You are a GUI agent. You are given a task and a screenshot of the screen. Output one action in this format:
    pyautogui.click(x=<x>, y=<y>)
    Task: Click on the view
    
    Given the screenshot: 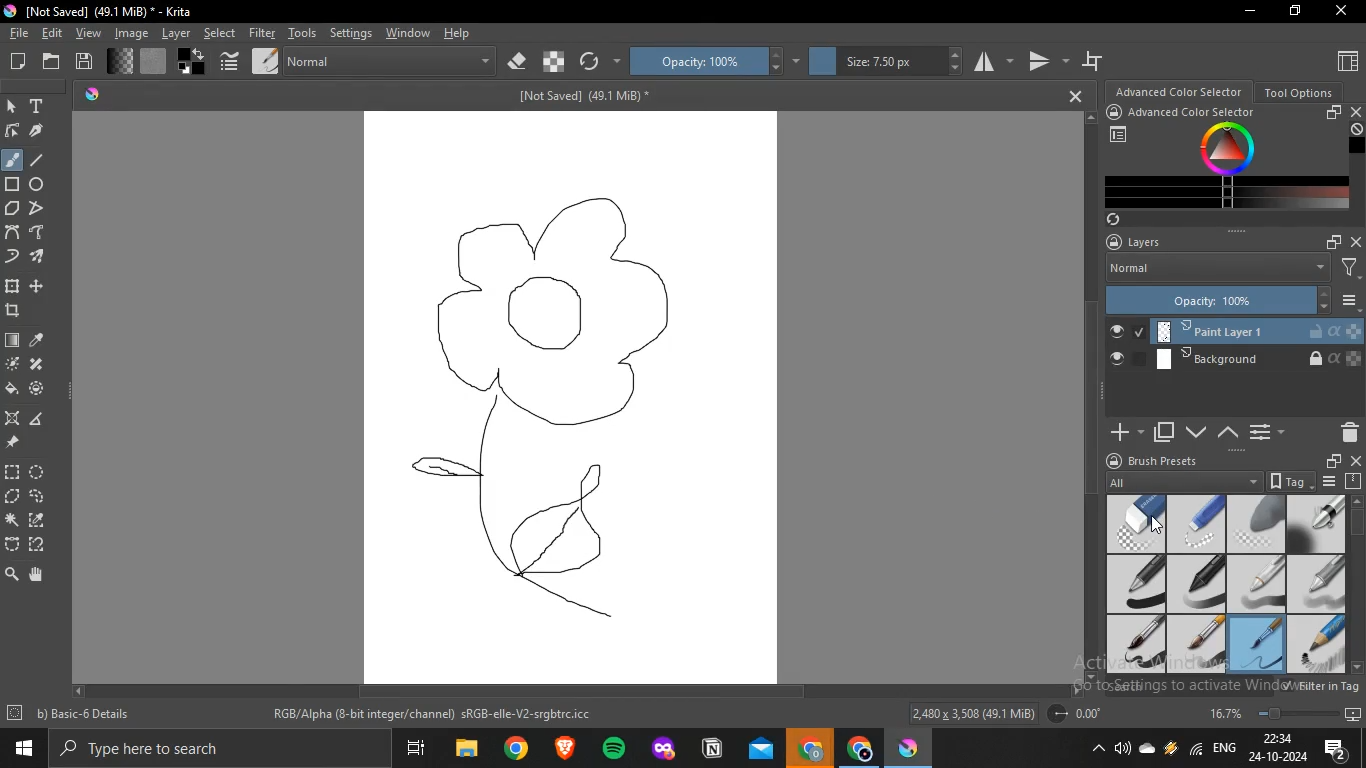 What is the action you would take?
    pyautogui.click(x=87, y=34)
    